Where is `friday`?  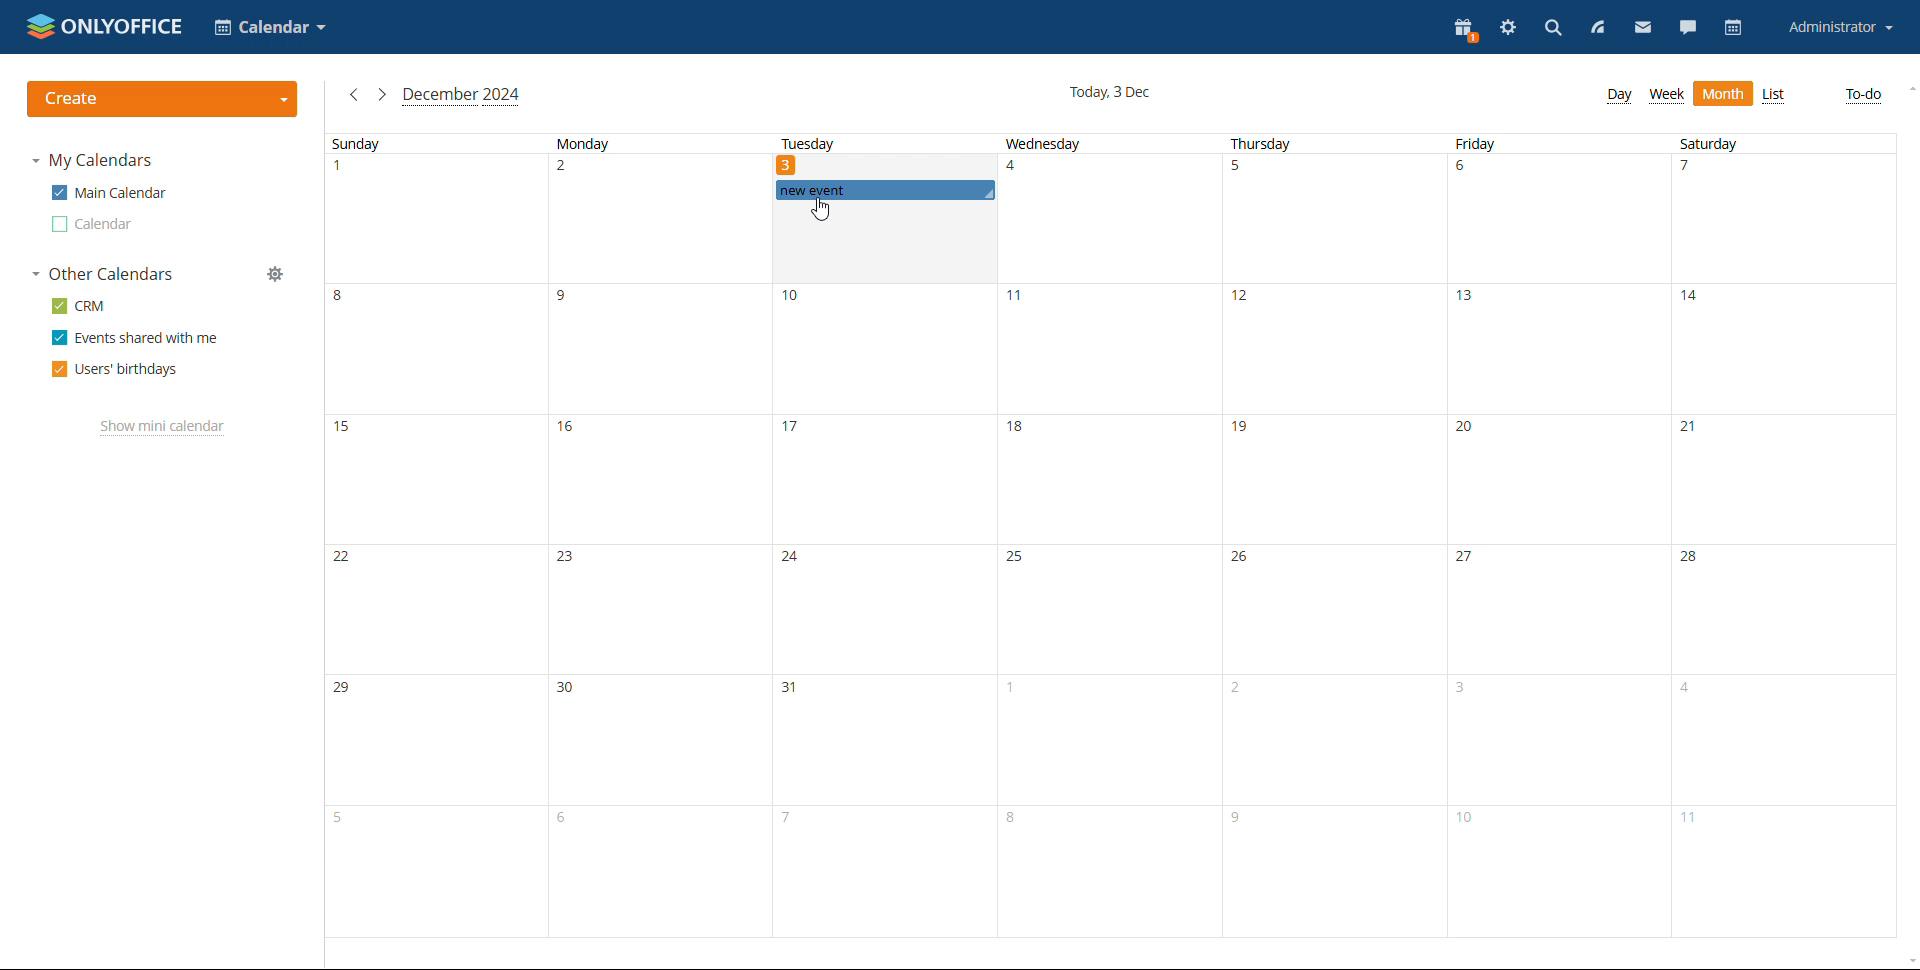
friday is located at coordinates (1551, 536).